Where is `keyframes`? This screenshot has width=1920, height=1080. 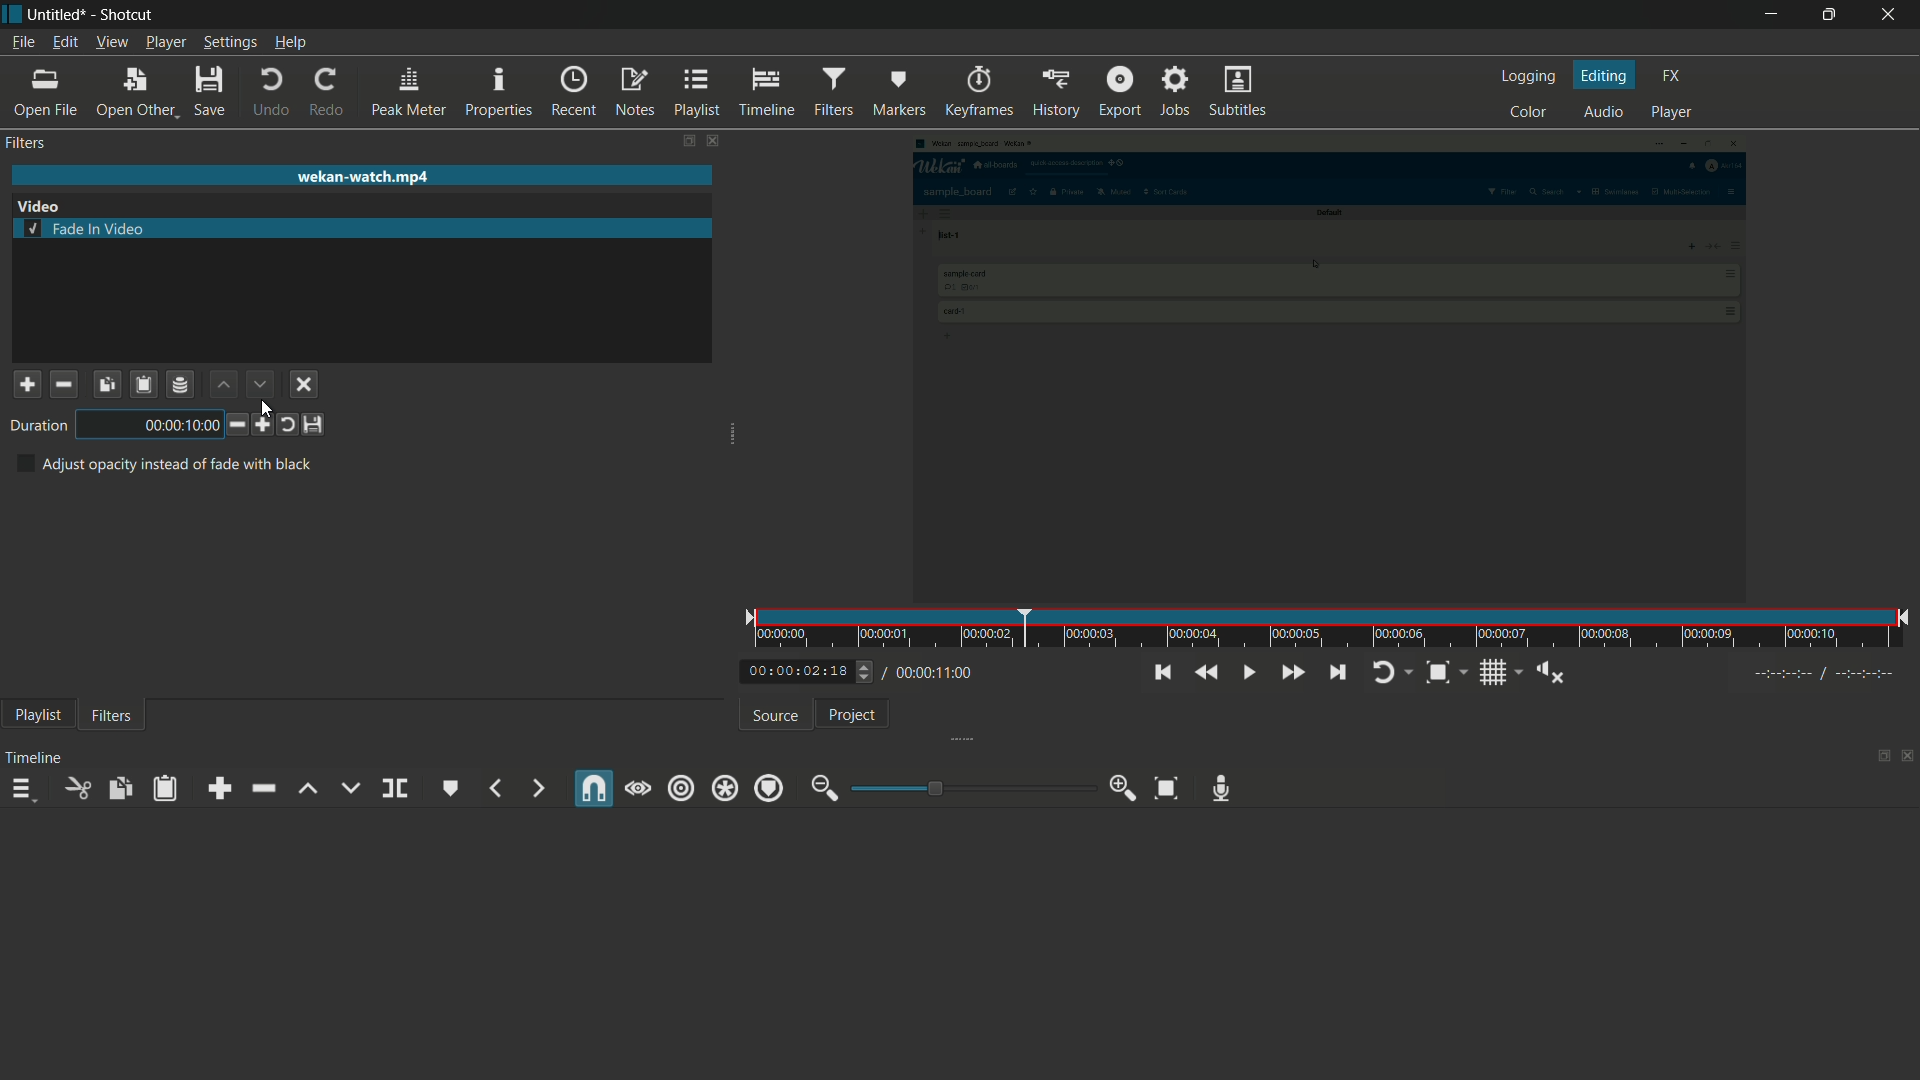 keyframes is located at coordinates (979, 93).